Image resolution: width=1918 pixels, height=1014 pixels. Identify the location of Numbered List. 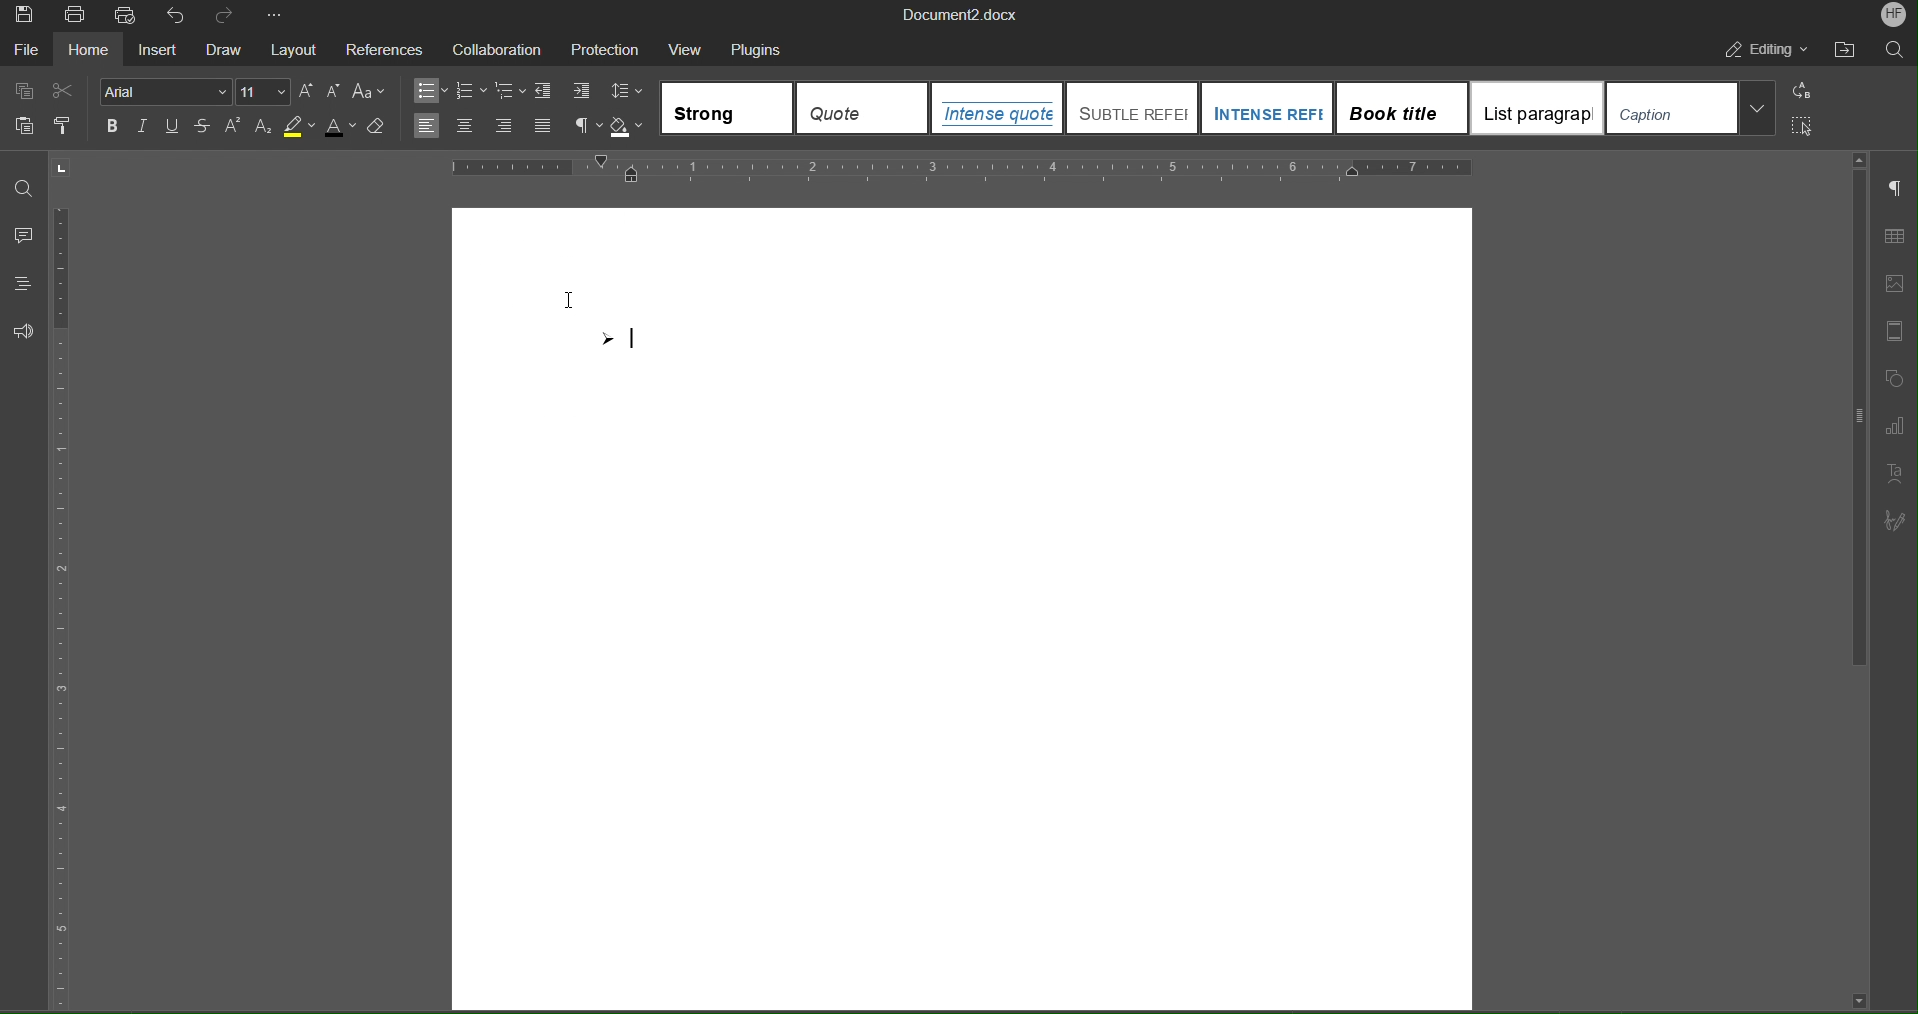
(476, 90).